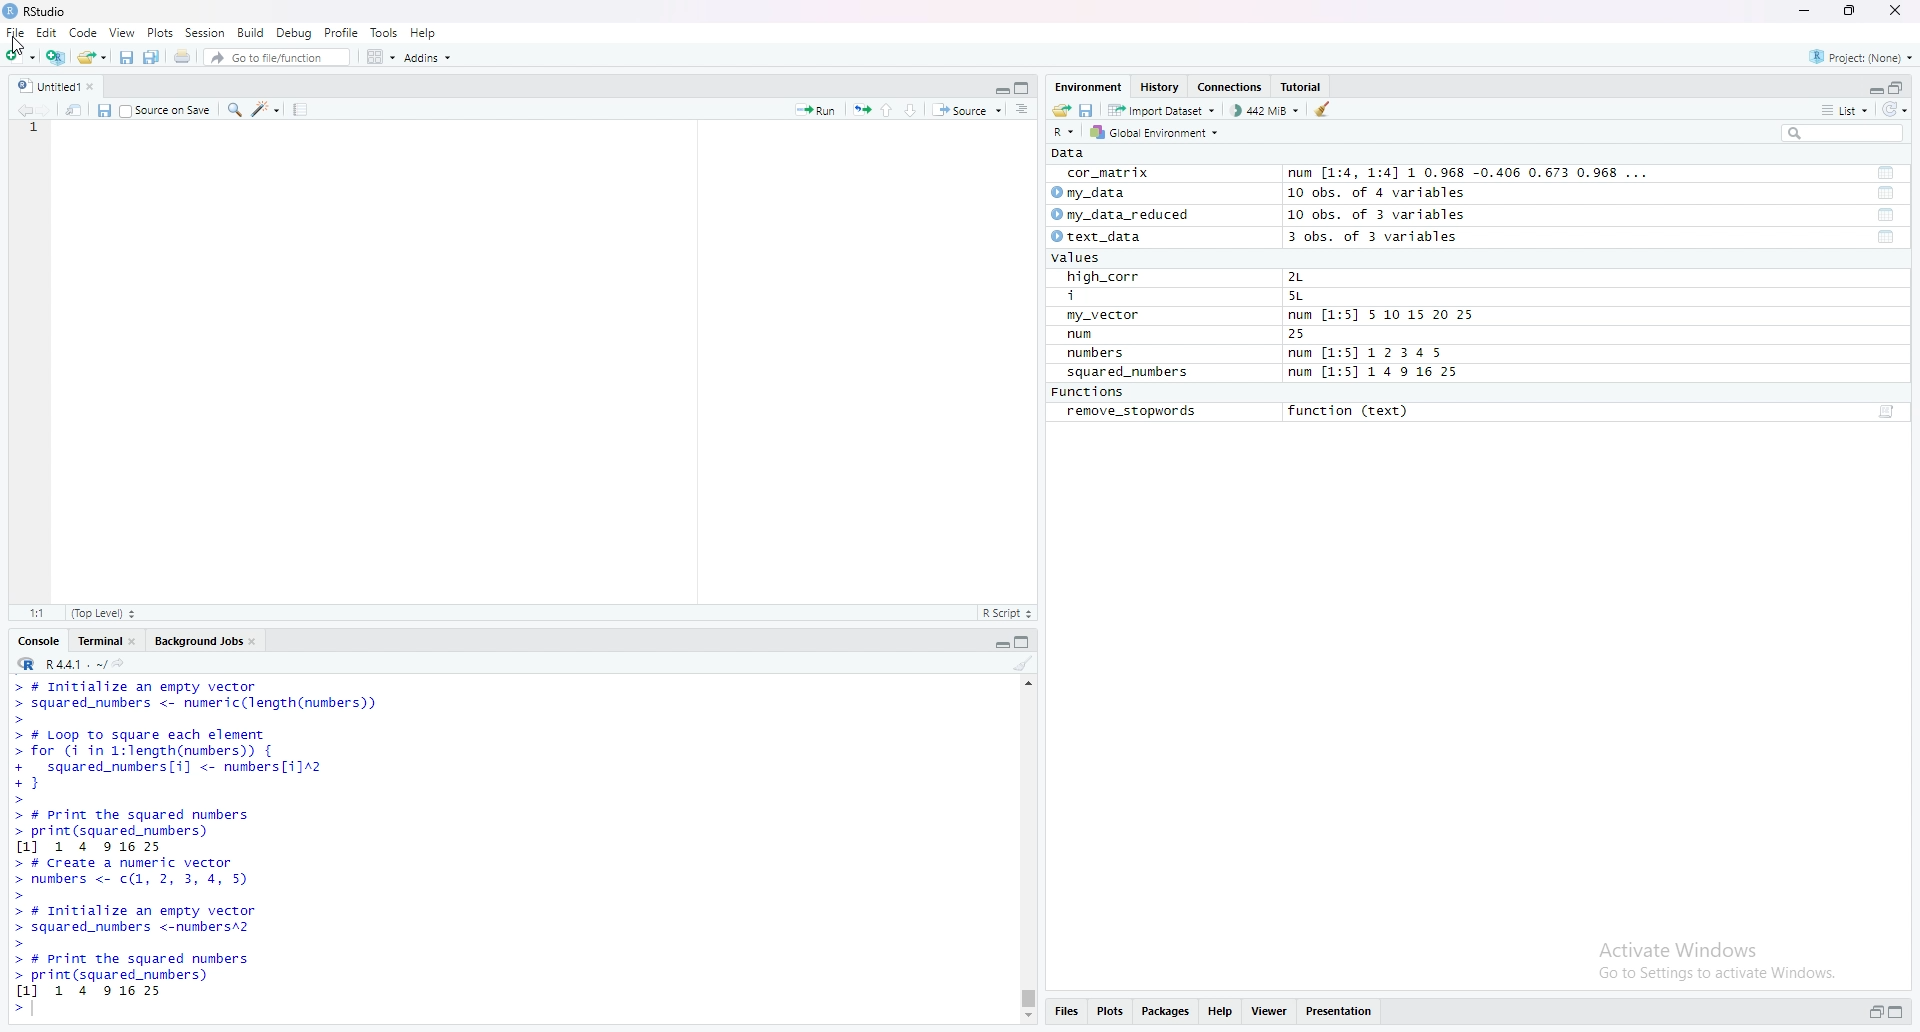 The image size is (1920, 1032). Describe the element at coordinates (998, 645) in the screenshot. I see `minimize` at that location.